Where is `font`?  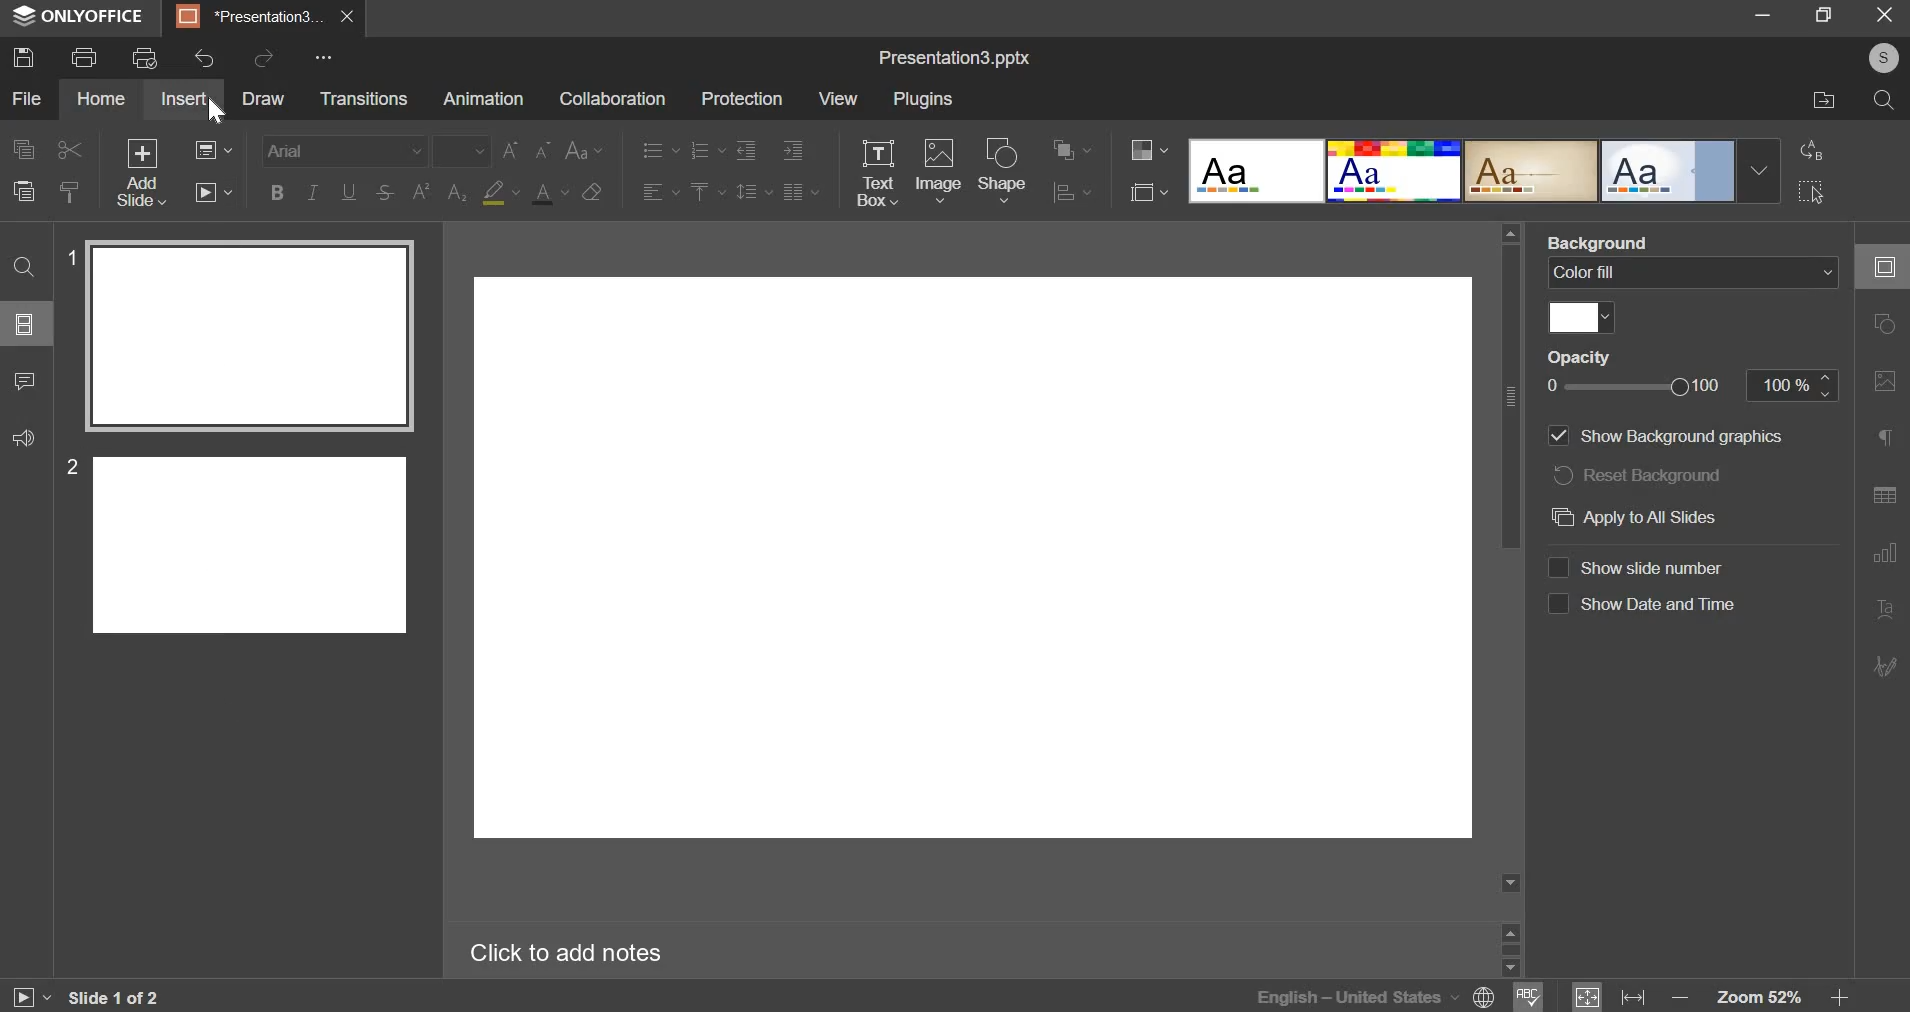 font is located at coordinates (344, 149).